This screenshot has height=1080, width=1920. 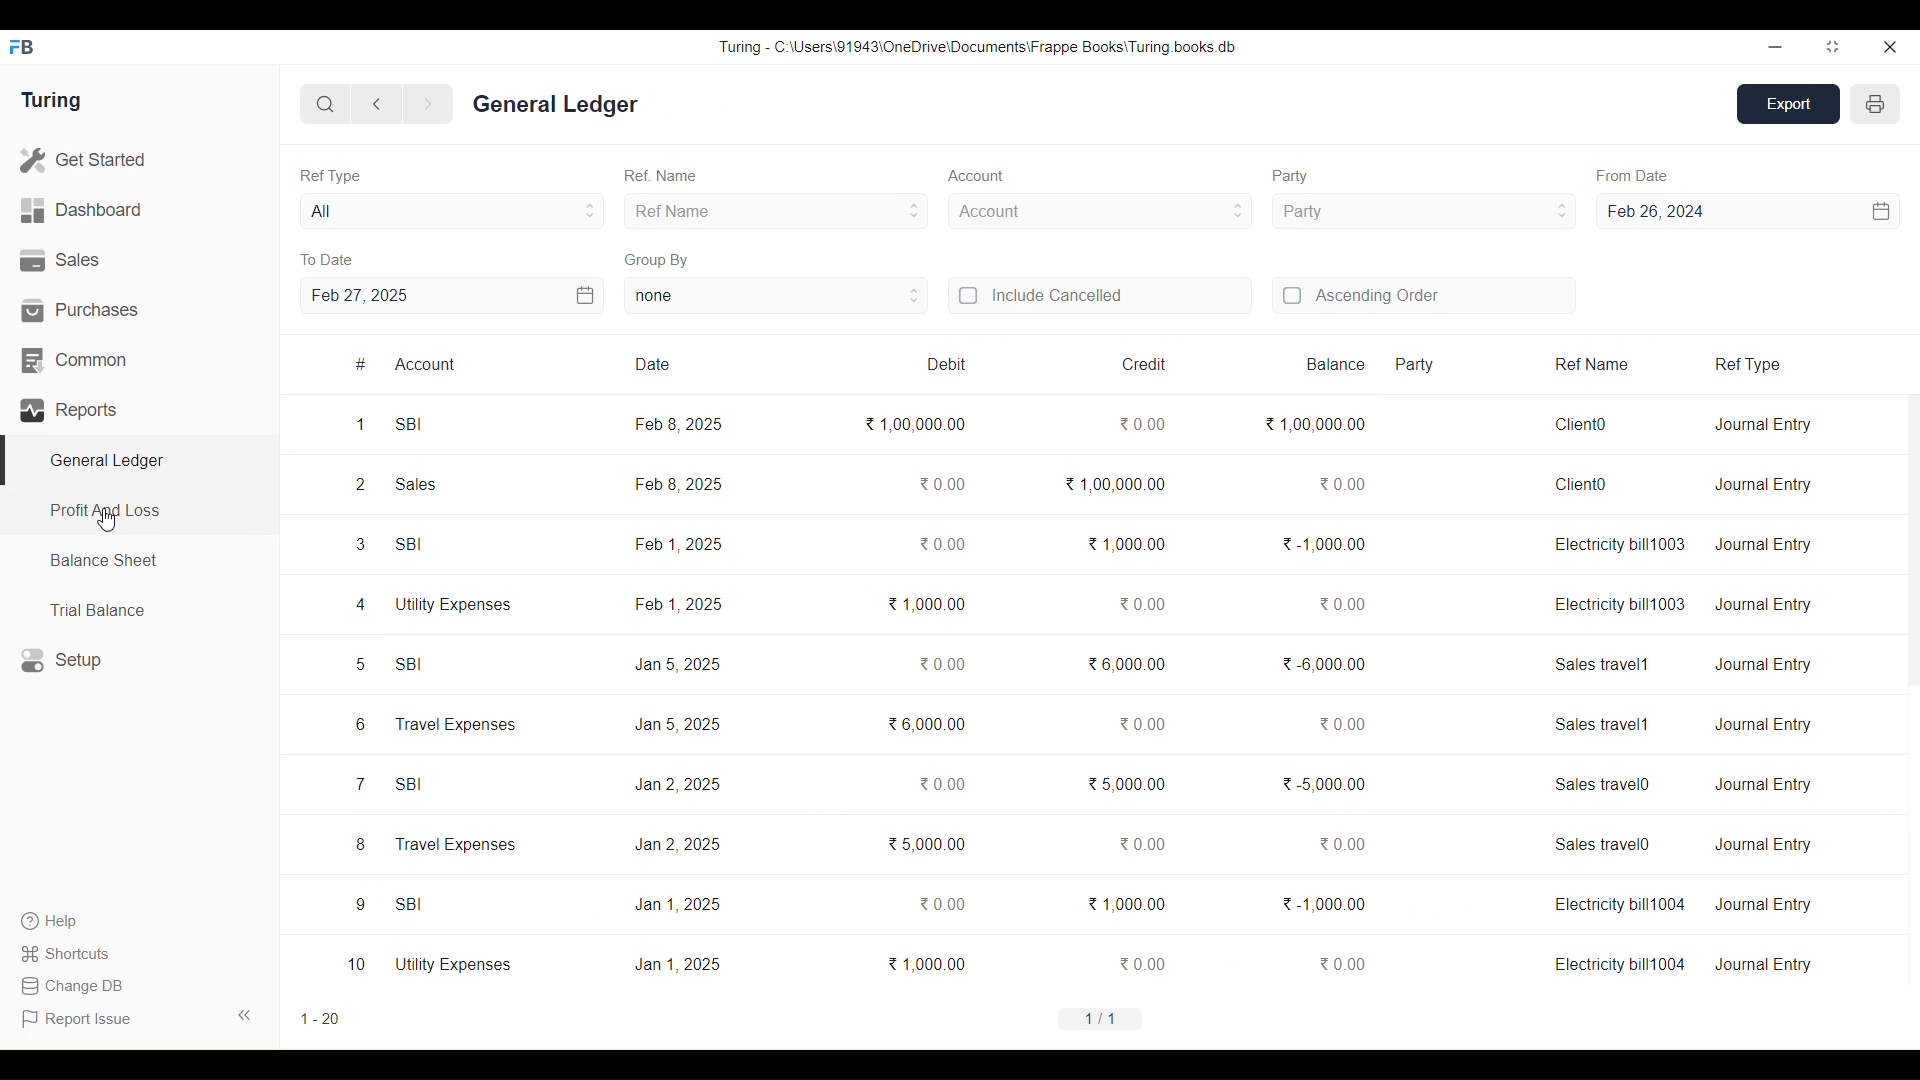 I want to click on Search, so click(x=326, y=104).